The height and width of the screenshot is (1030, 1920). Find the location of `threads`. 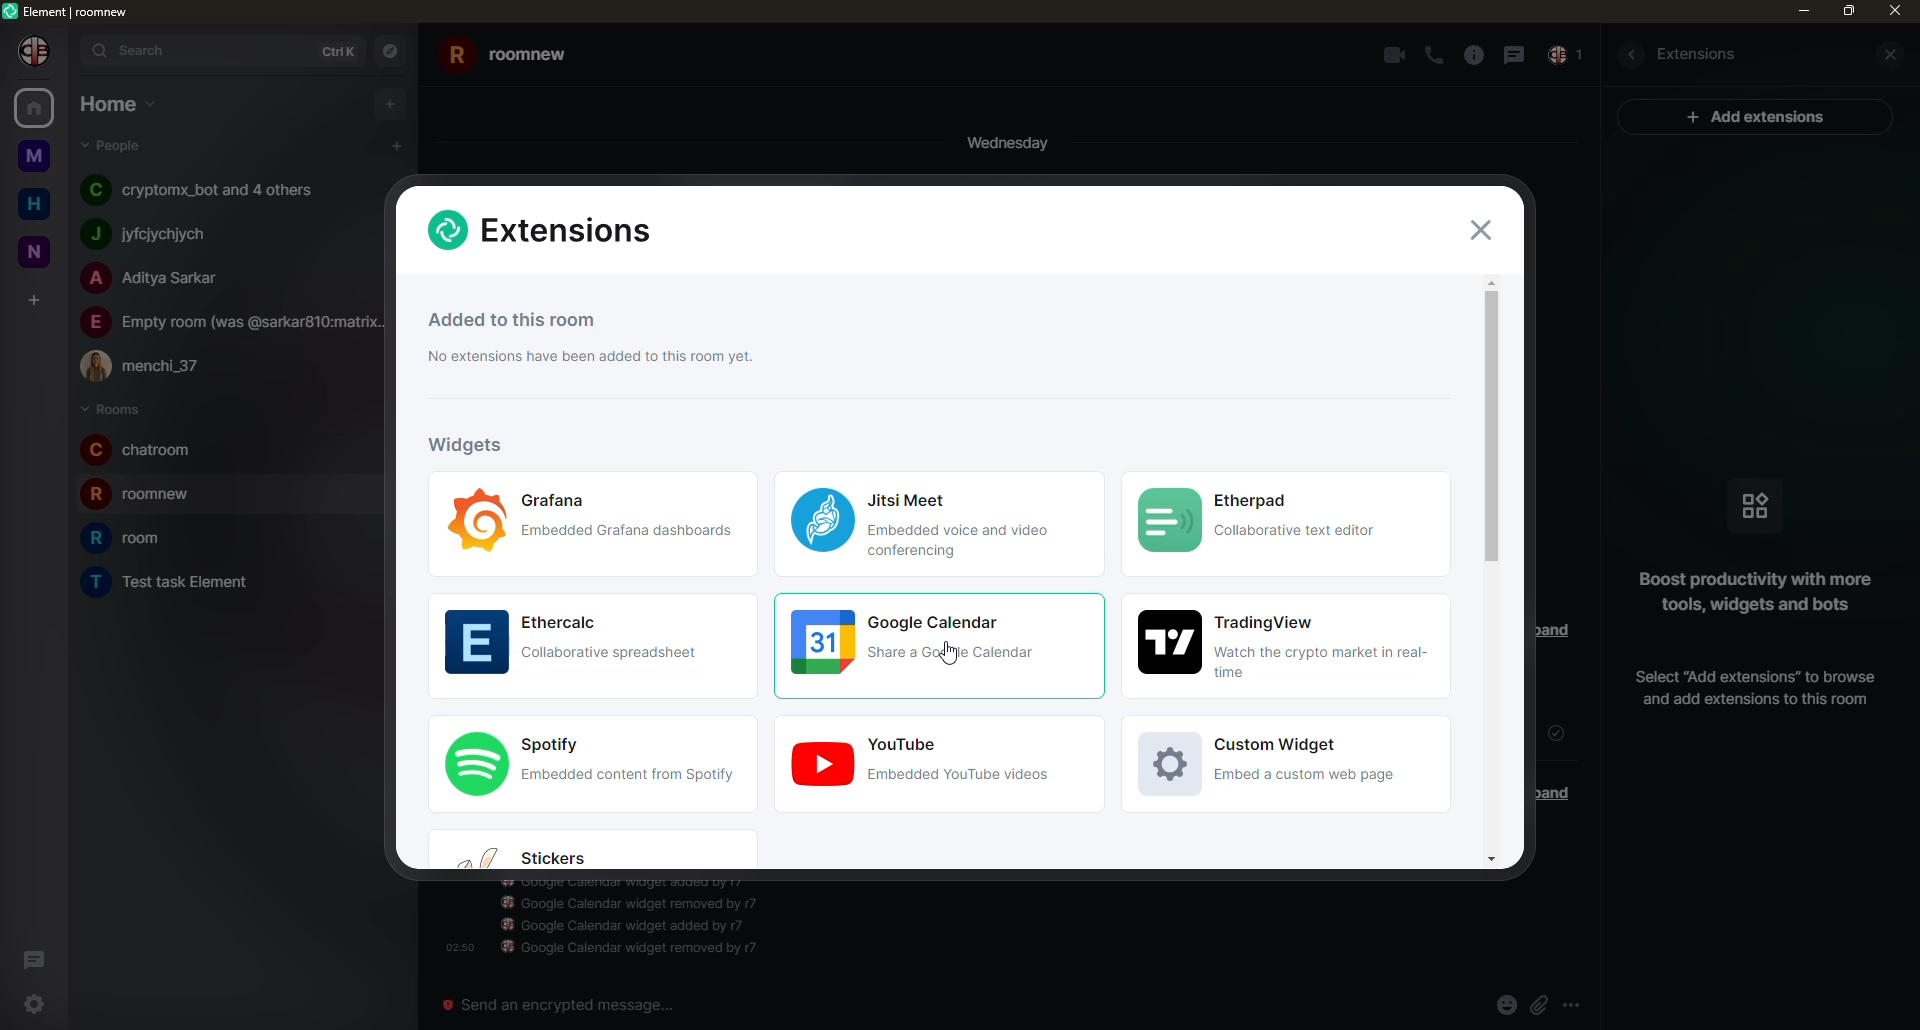

threads is located at coordinates (32, 956).